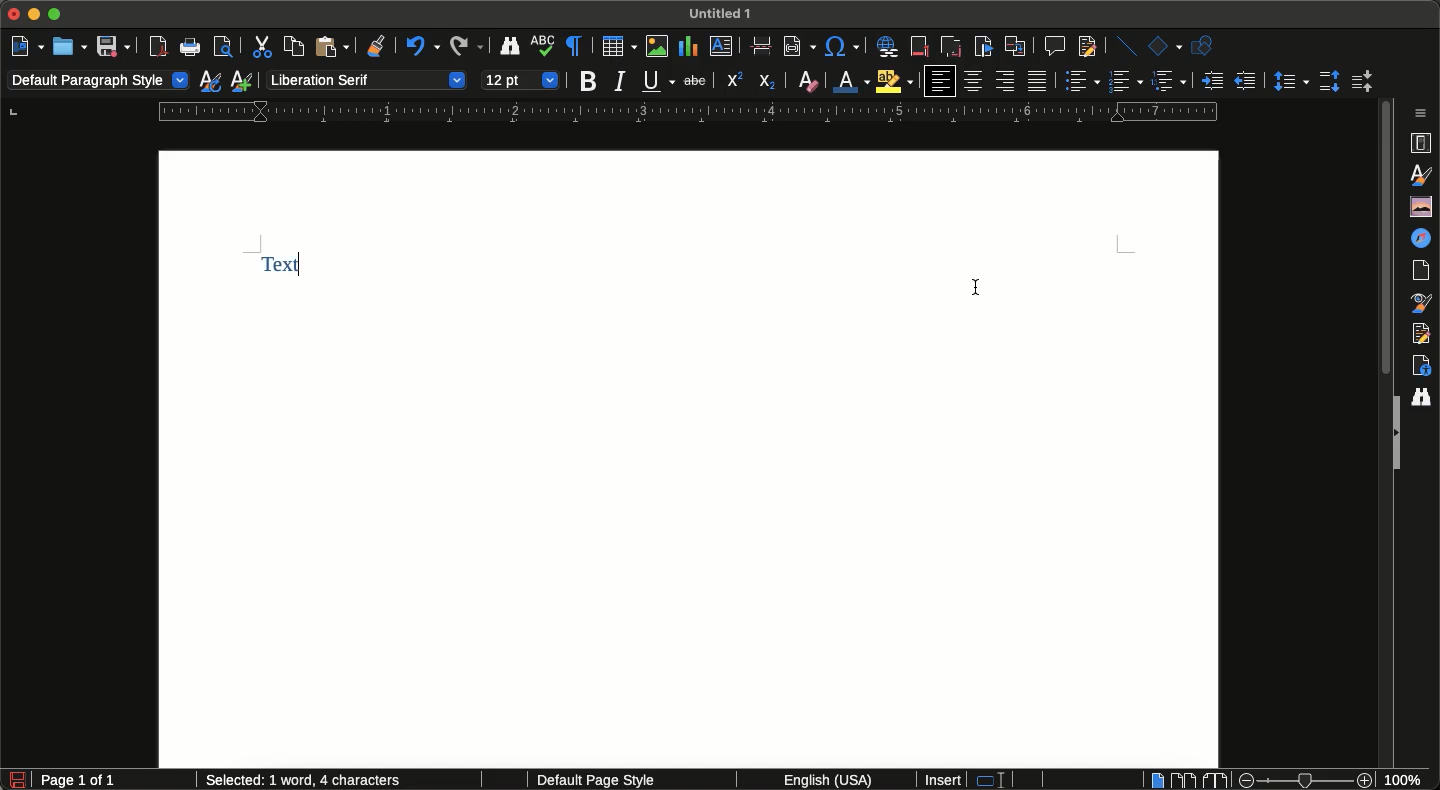  Describe the element at coordinates (983, 47) in the screenshot. I see `Insert bookmark` at that location.